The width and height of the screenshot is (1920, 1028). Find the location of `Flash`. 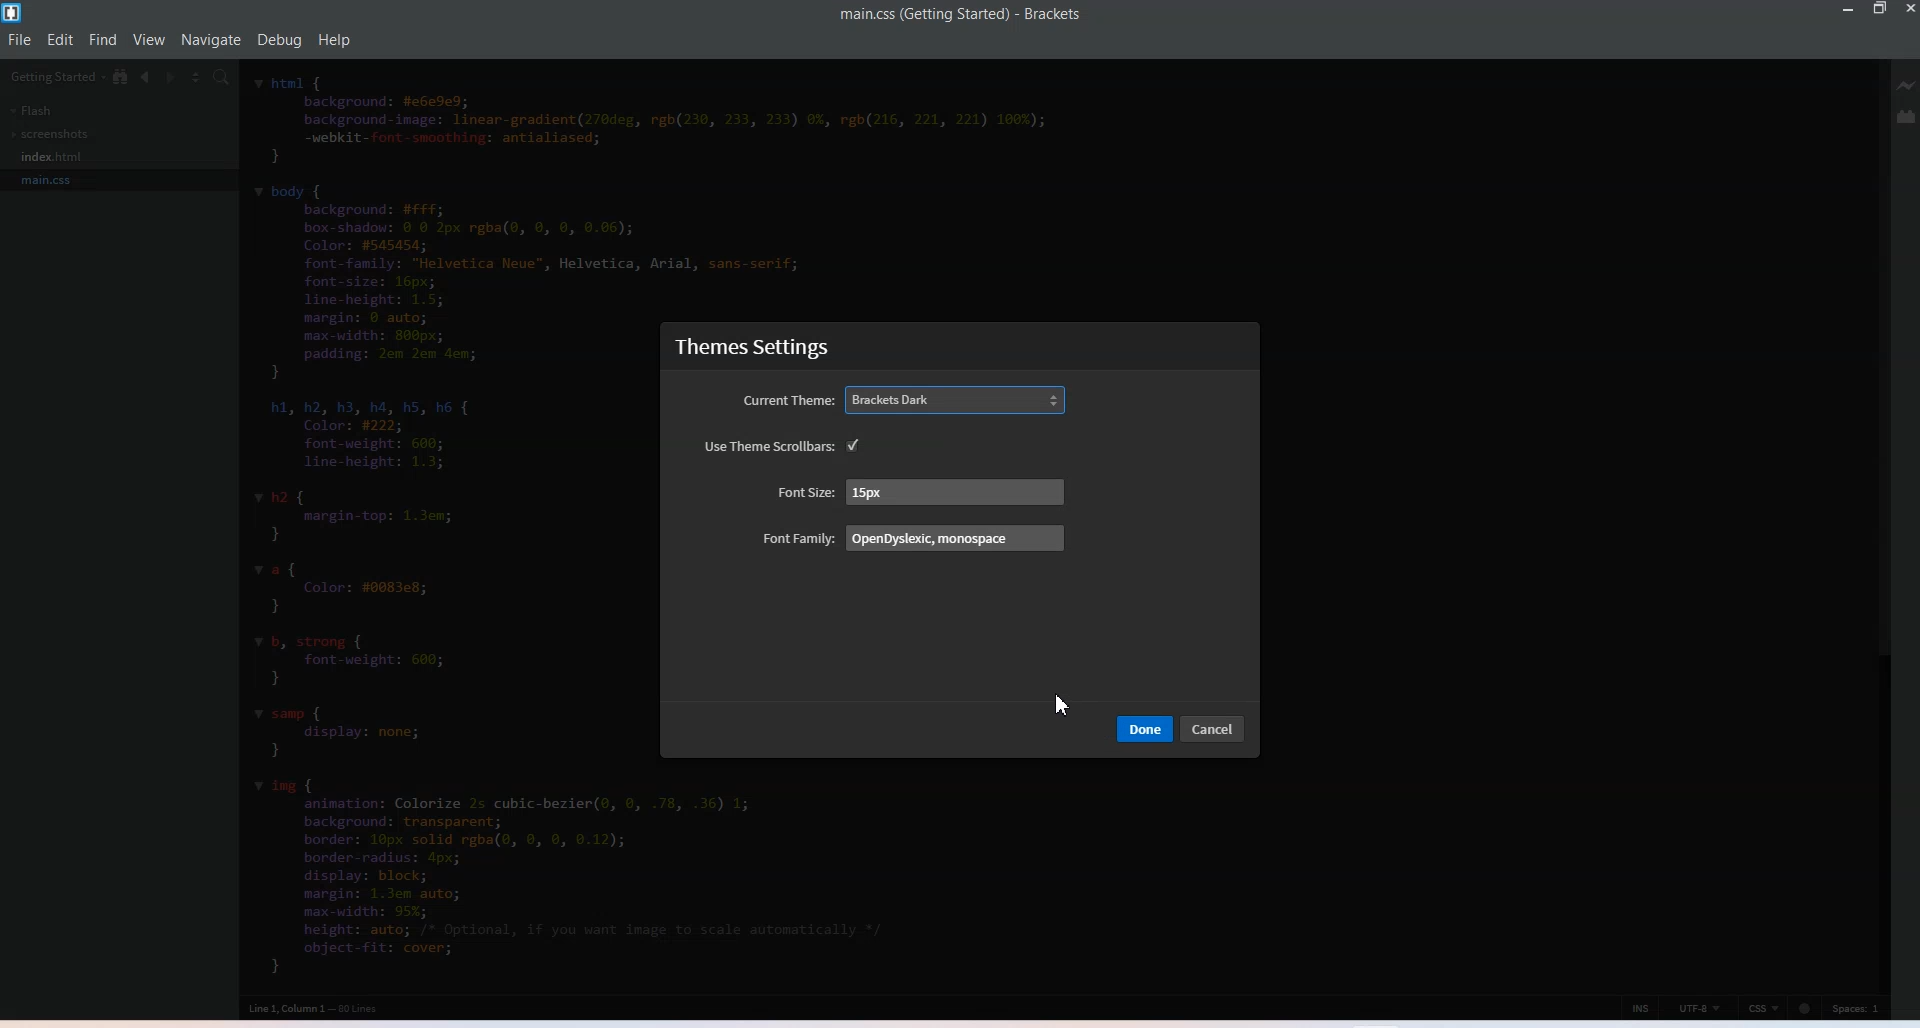

Flash is located at coordinates (32, 111).